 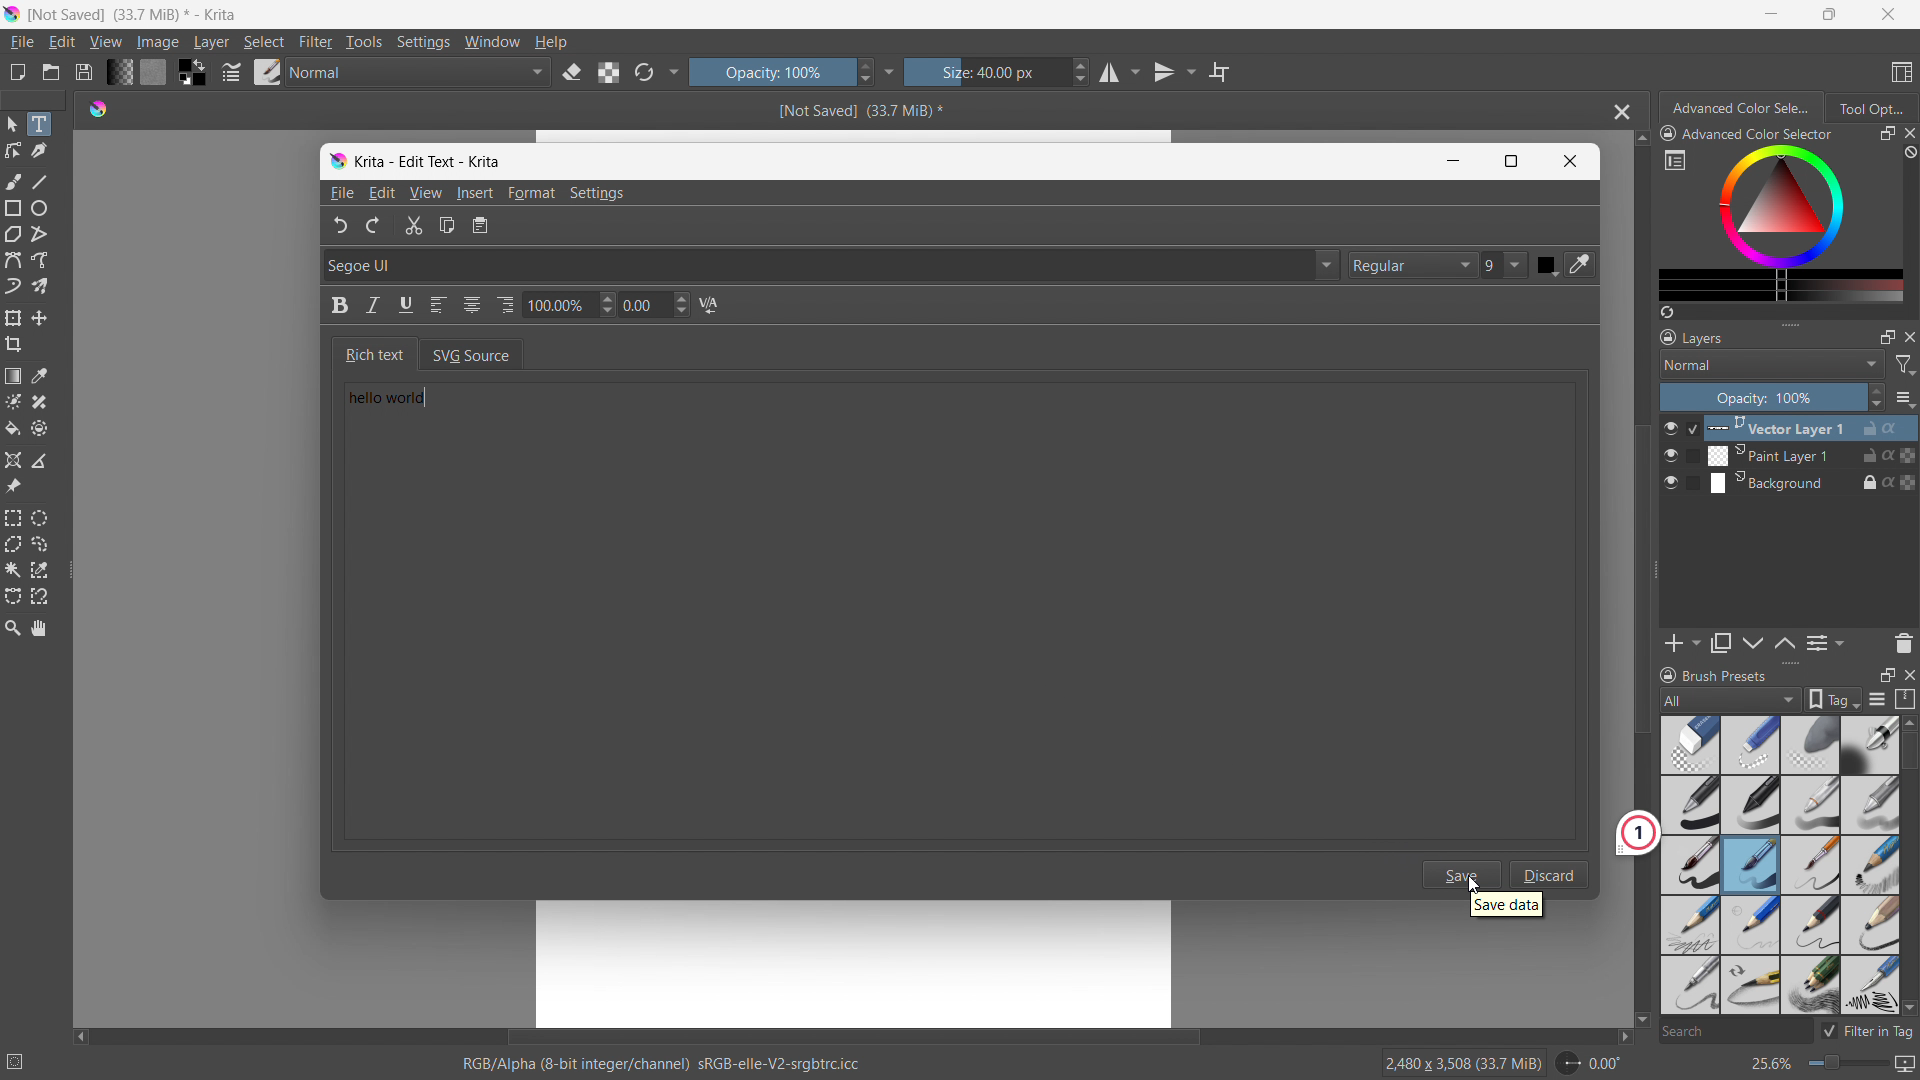 What do you see at coordinates (1789, 664) in the screenshot?
I see `resize ` at bounding box center [1789, 664].